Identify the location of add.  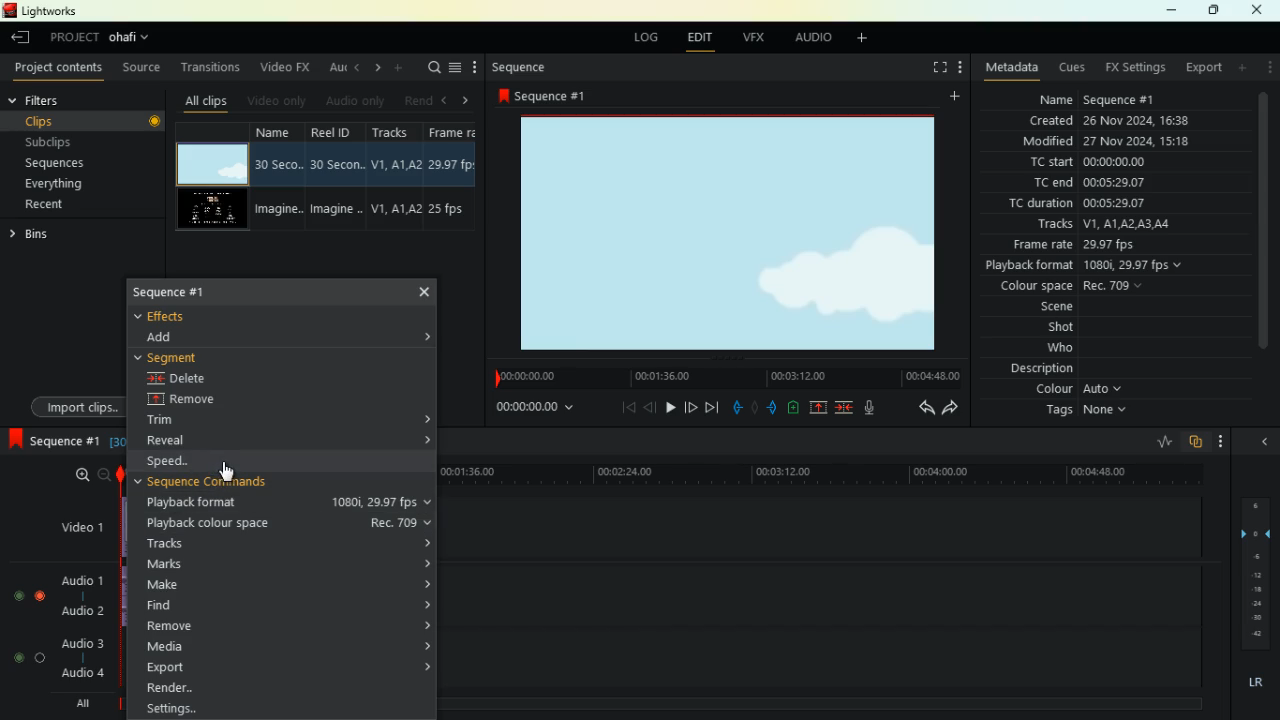
(180, 338).